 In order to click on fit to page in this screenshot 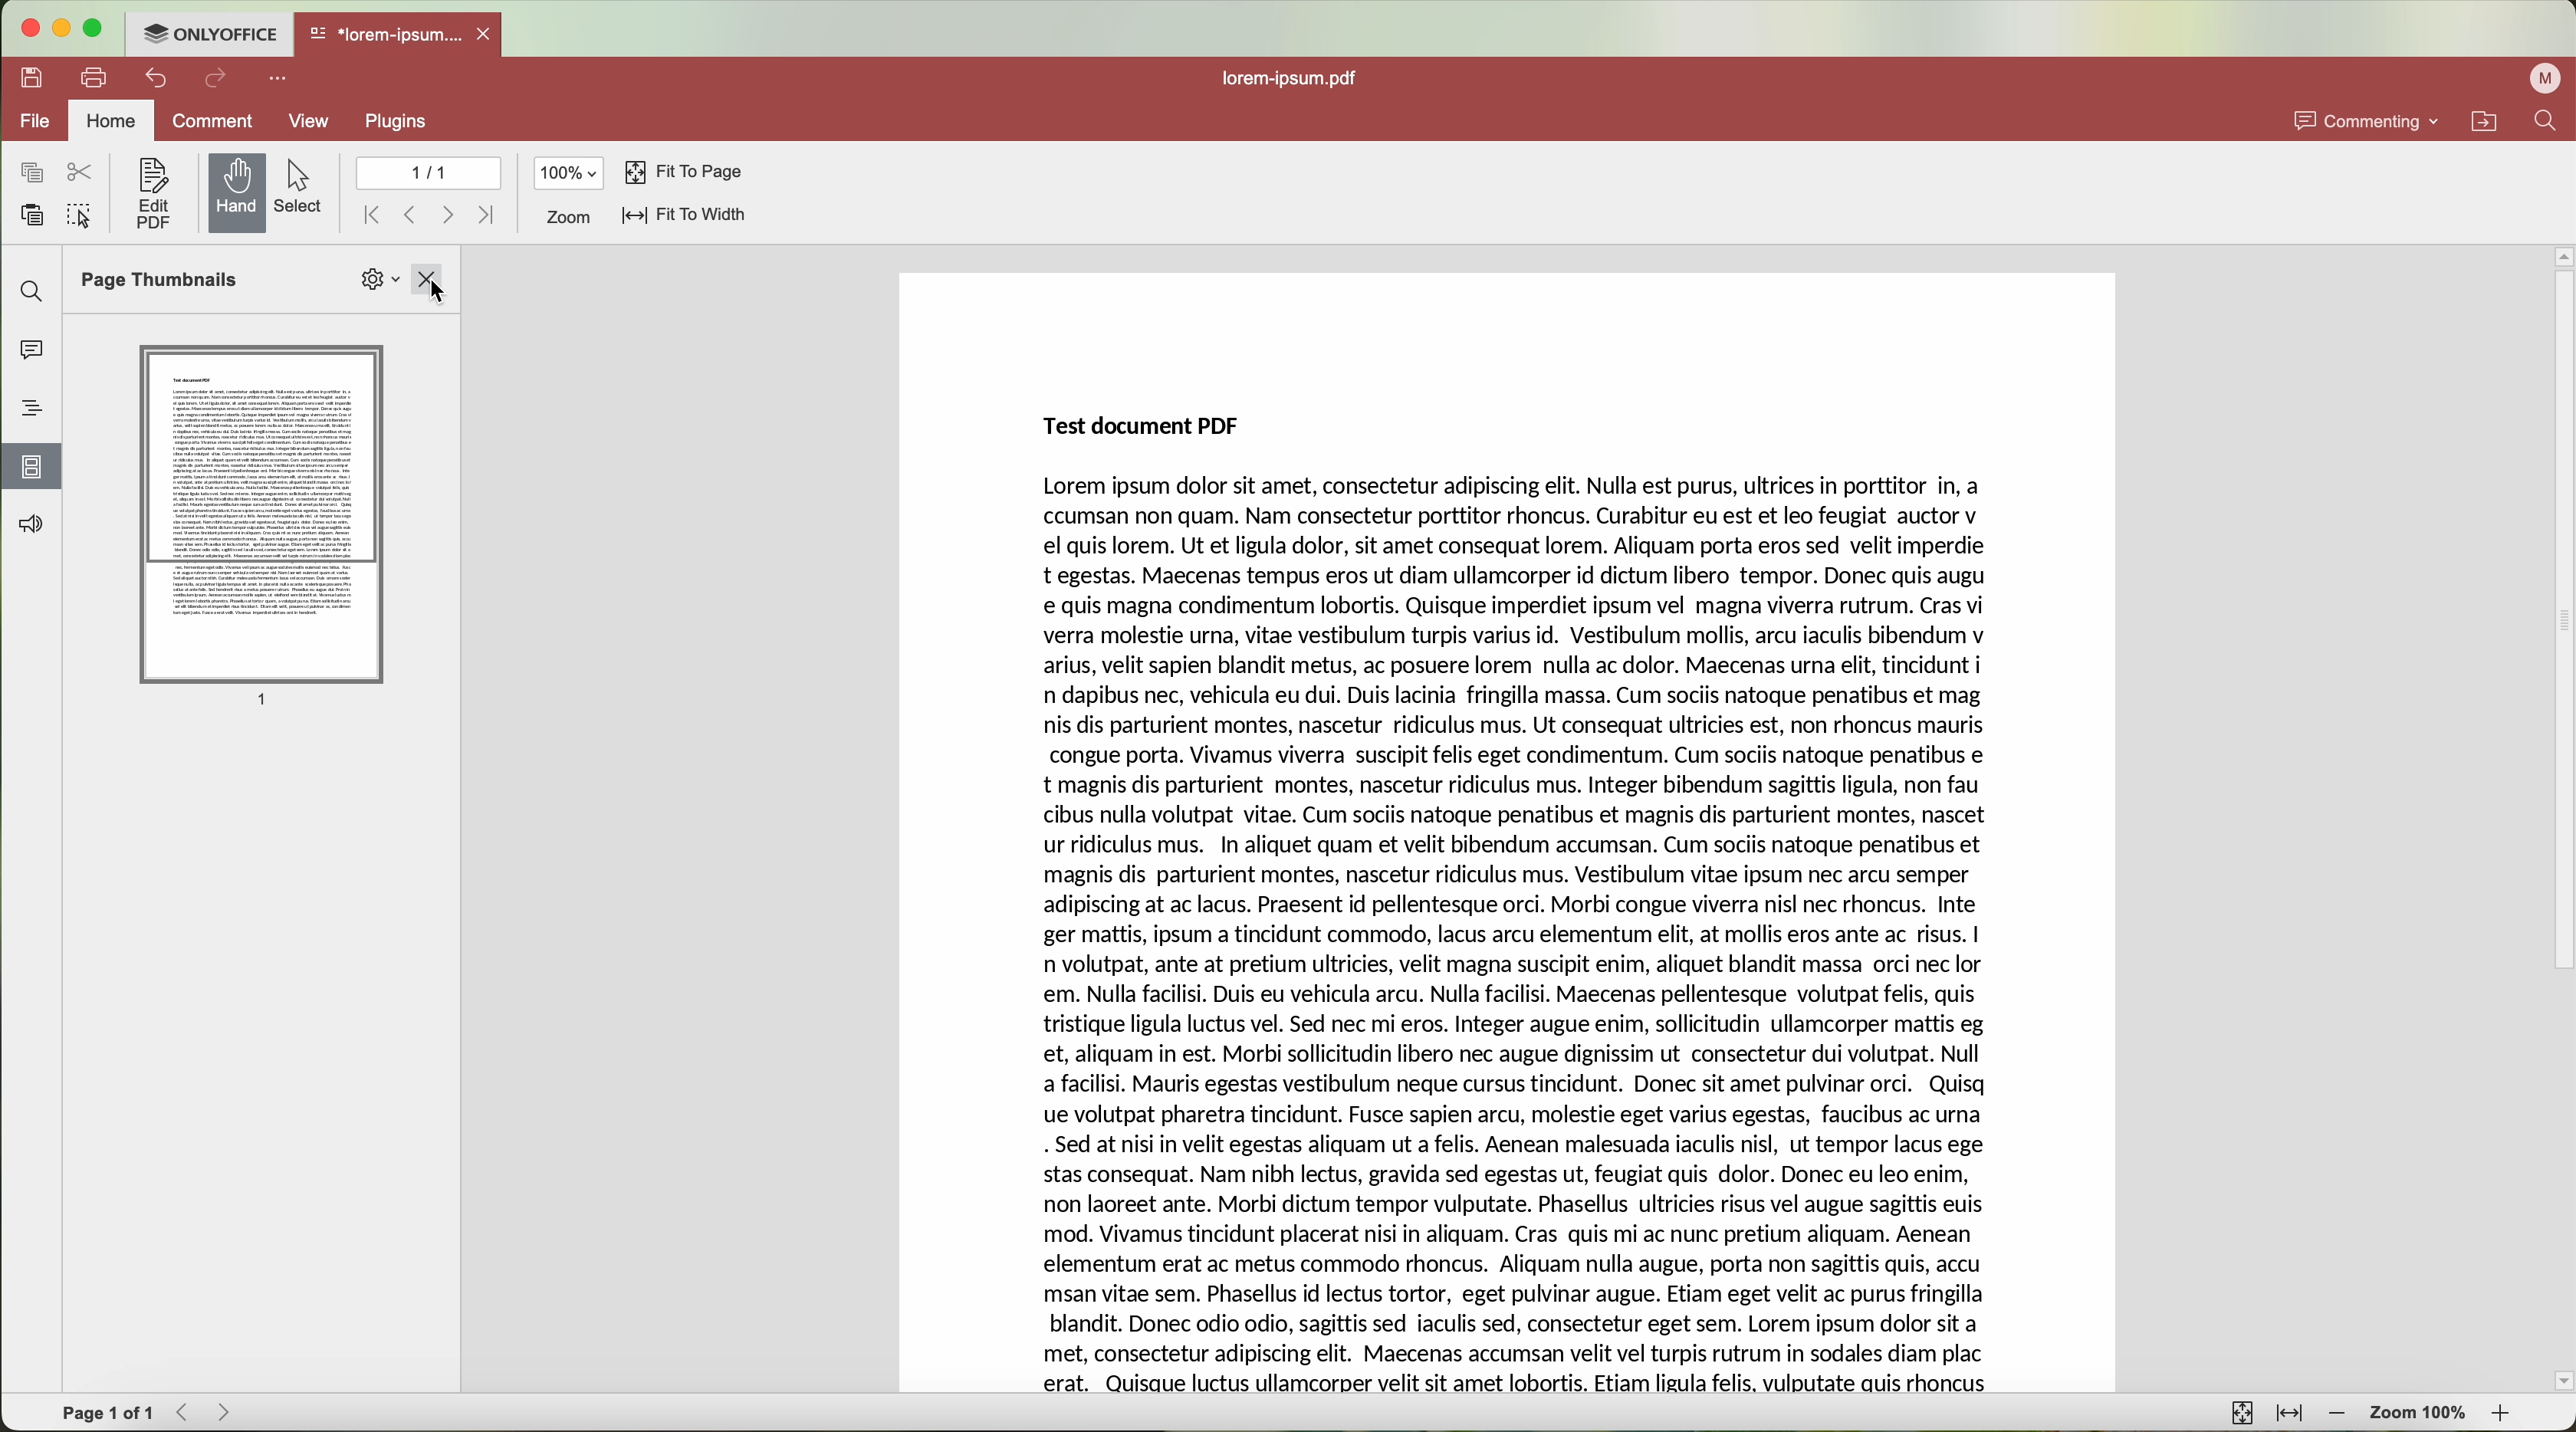, I will do `click(684, 173)`.